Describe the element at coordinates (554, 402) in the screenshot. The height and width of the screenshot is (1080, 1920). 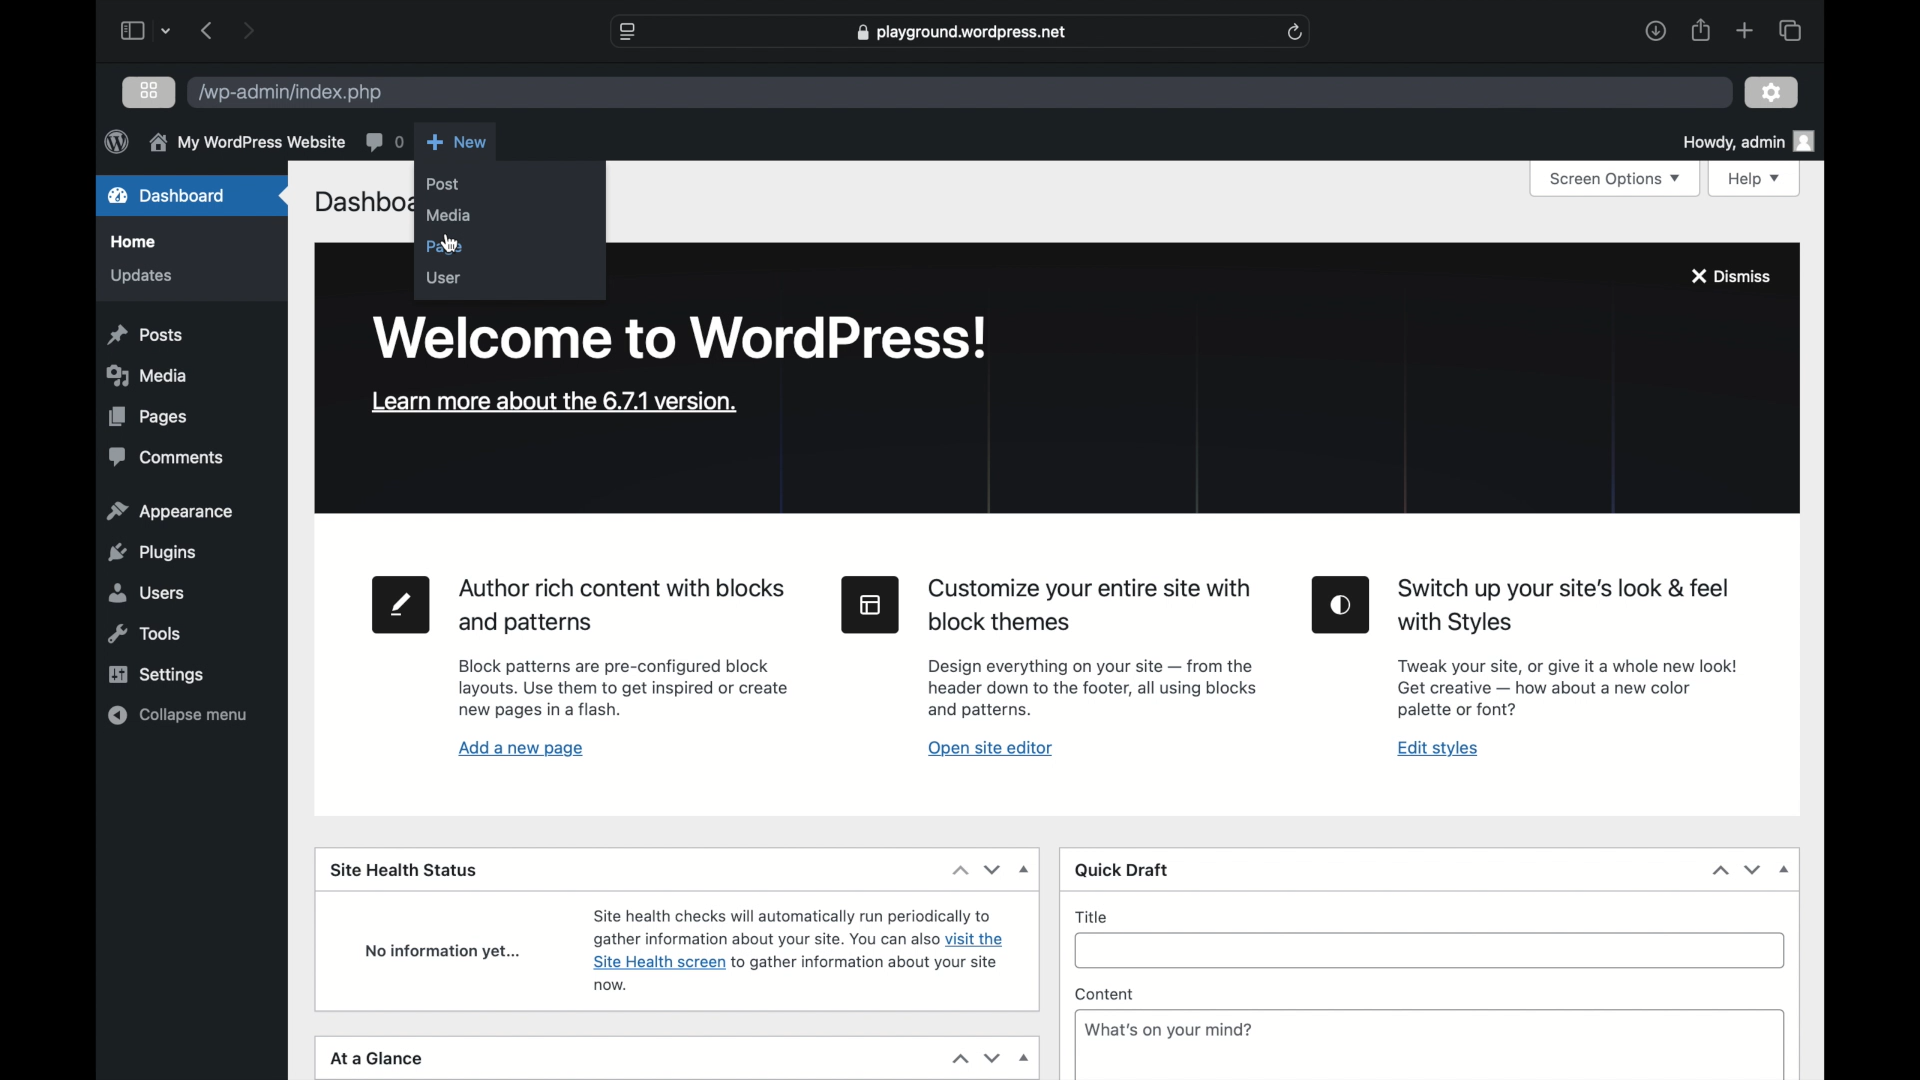
I see `learn more about the 6.7.1 version` at that location.